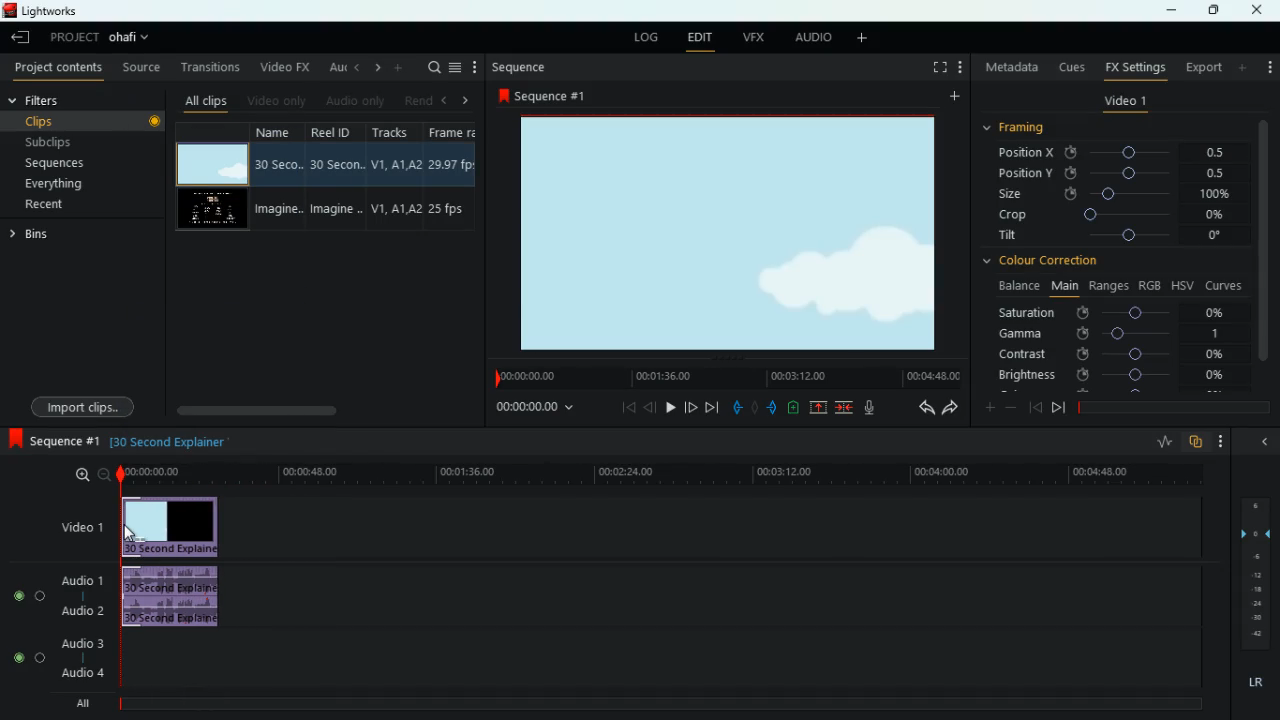  What do you see at coordinates (521, 67) in the screenshot?
I see `sequence` at bounding box center [521, 67].